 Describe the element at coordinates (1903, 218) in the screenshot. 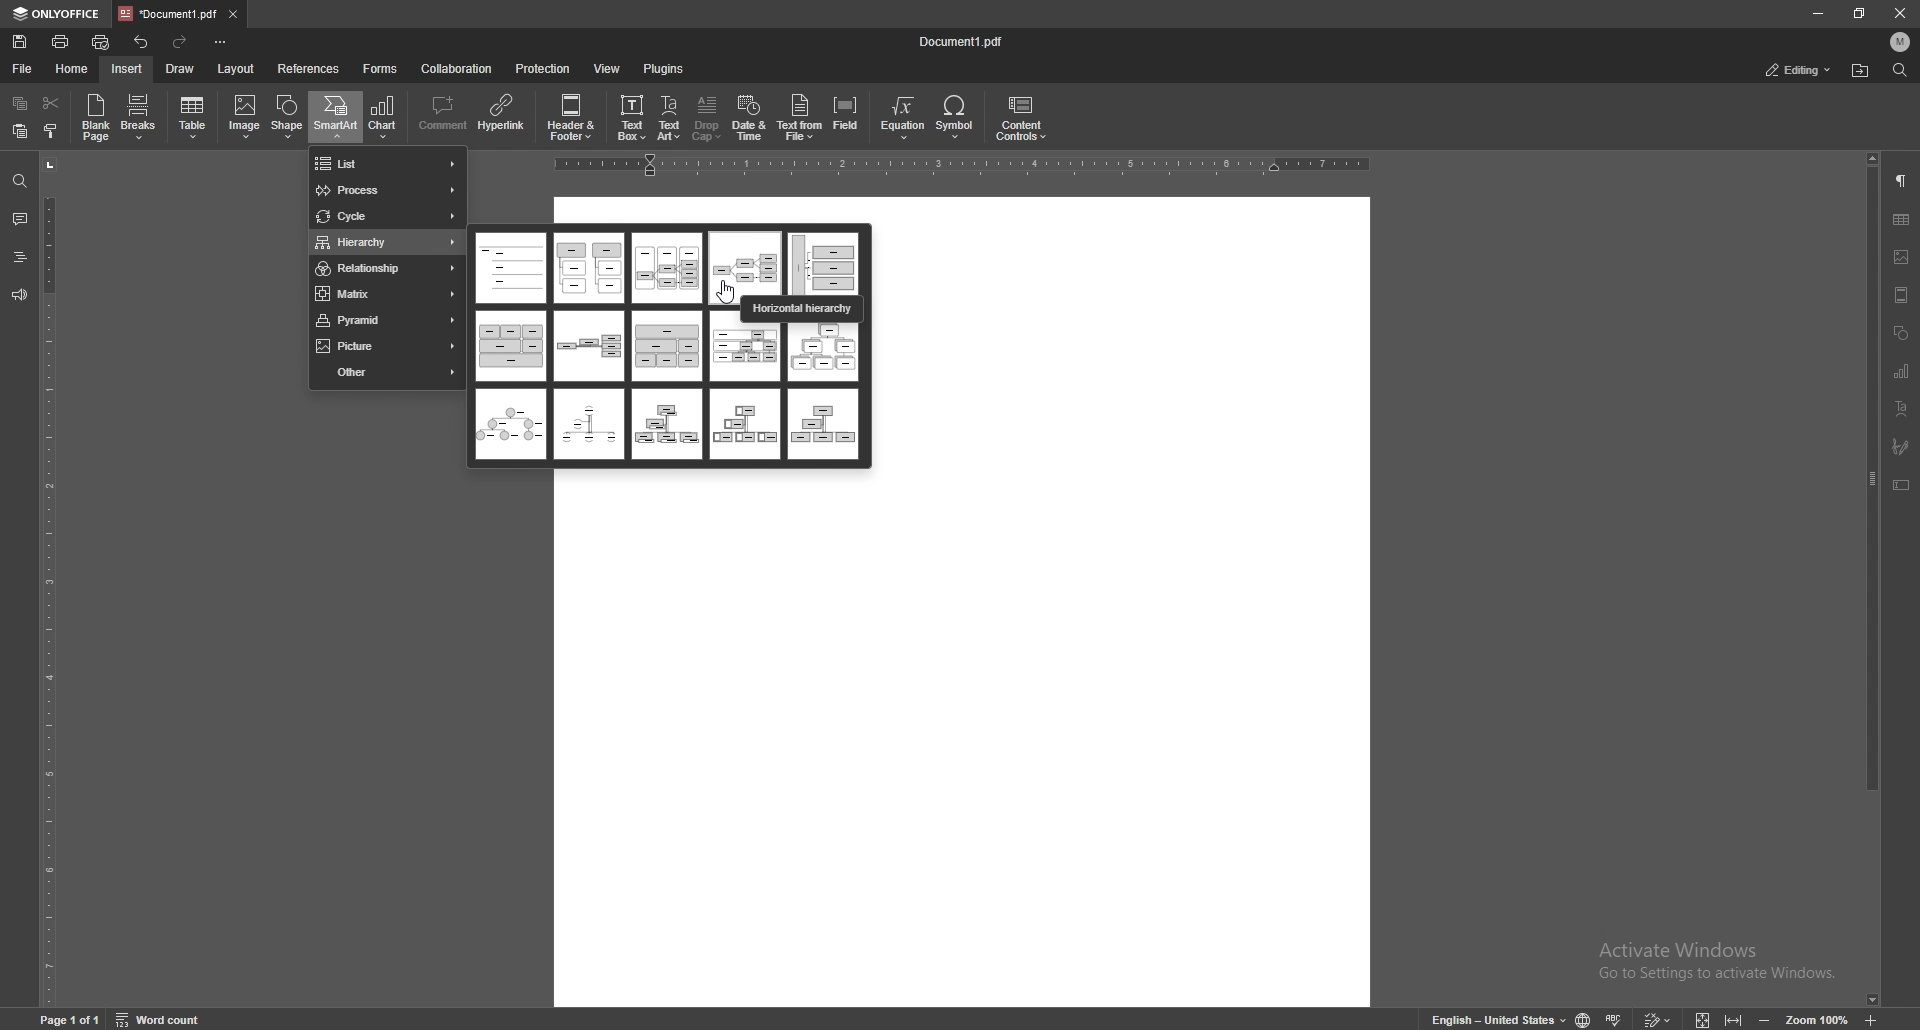

I see `table` at that location.